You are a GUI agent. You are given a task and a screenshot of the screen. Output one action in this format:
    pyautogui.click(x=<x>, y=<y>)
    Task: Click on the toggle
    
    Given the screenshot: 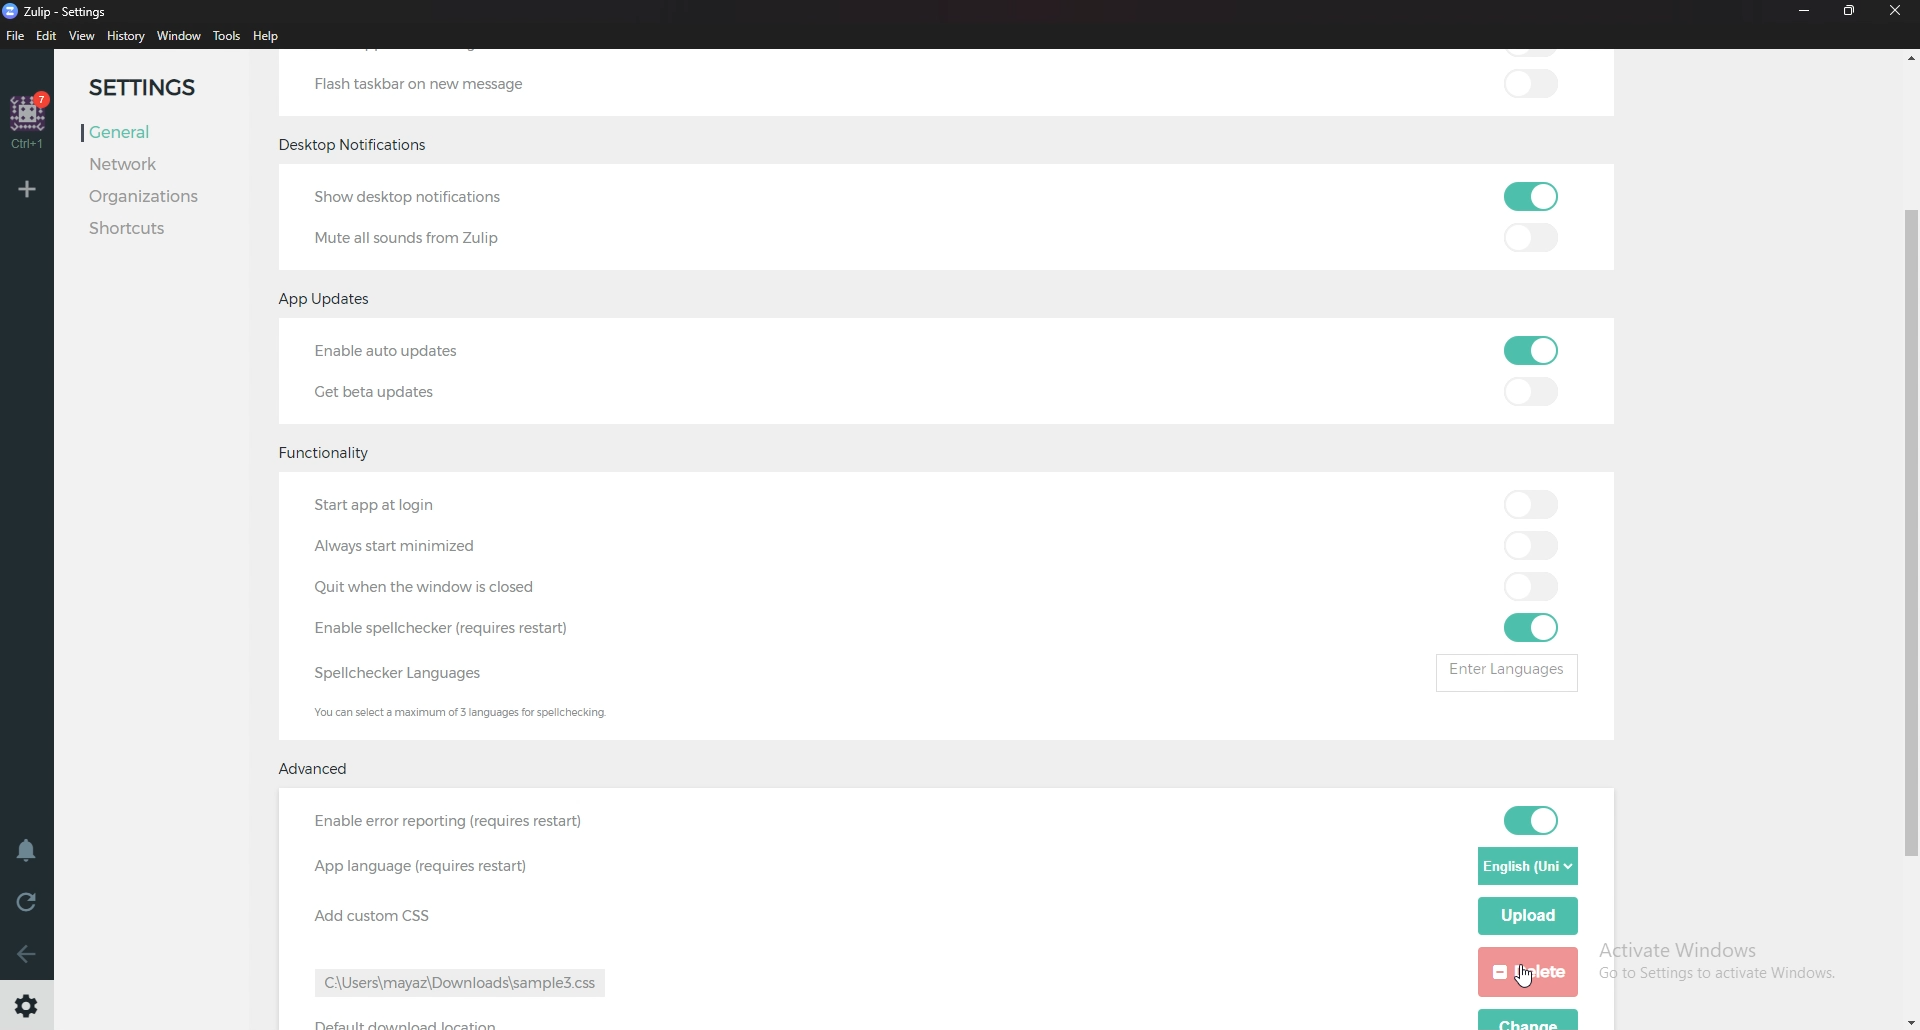 What is the action you would take?
    pyautogui.click(x=1531, y=546)
    